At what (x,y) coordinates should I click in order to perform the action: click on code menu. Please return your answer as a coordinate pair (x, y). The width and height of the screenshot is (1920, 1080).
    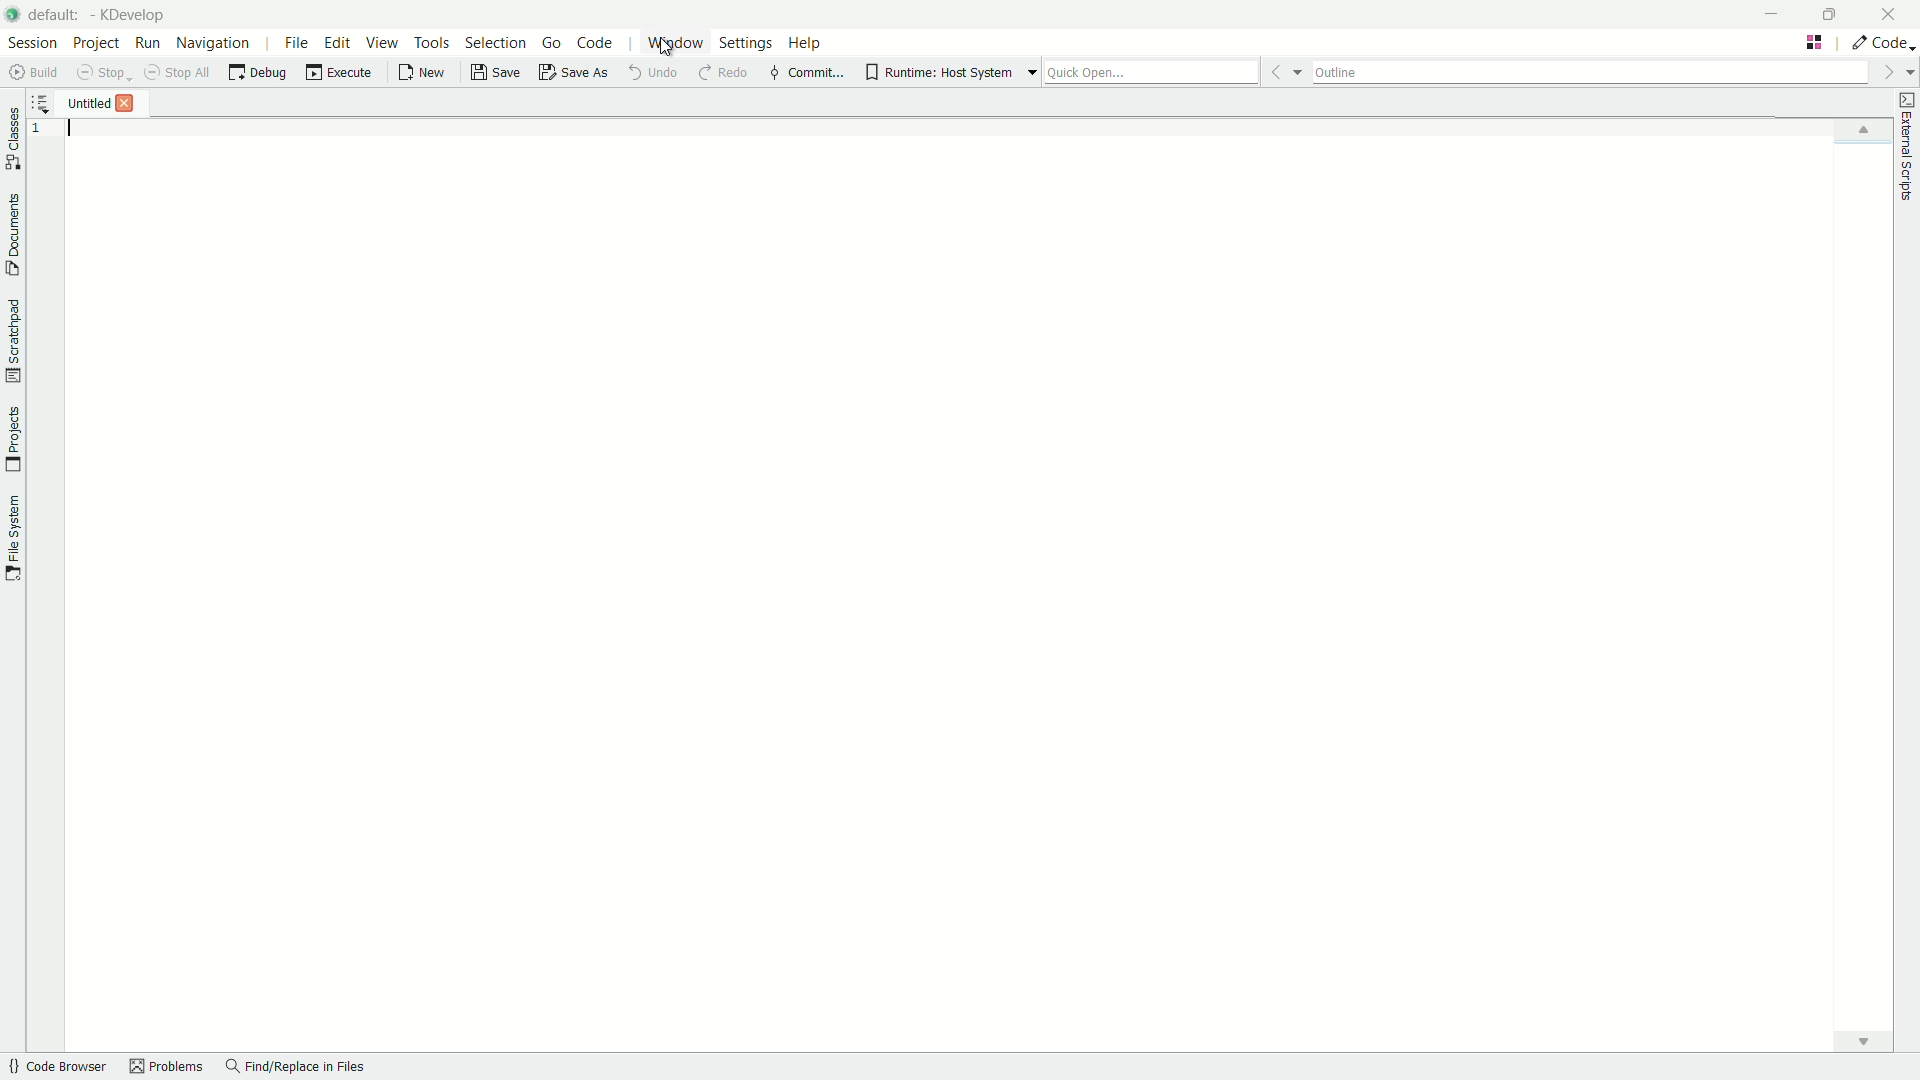
    Looking at the image, I should click on (595, 43).